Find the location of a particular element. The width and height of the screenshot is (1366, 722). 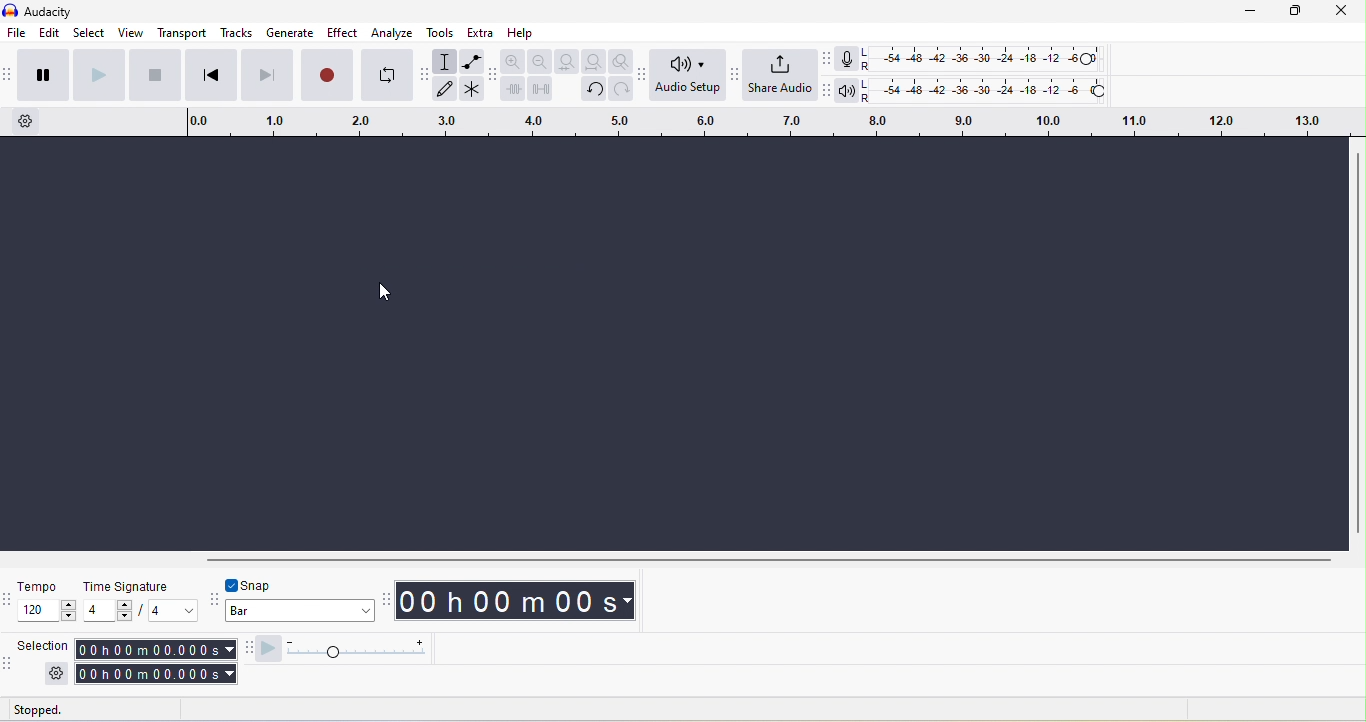

help is located at coordinates (521, 33).